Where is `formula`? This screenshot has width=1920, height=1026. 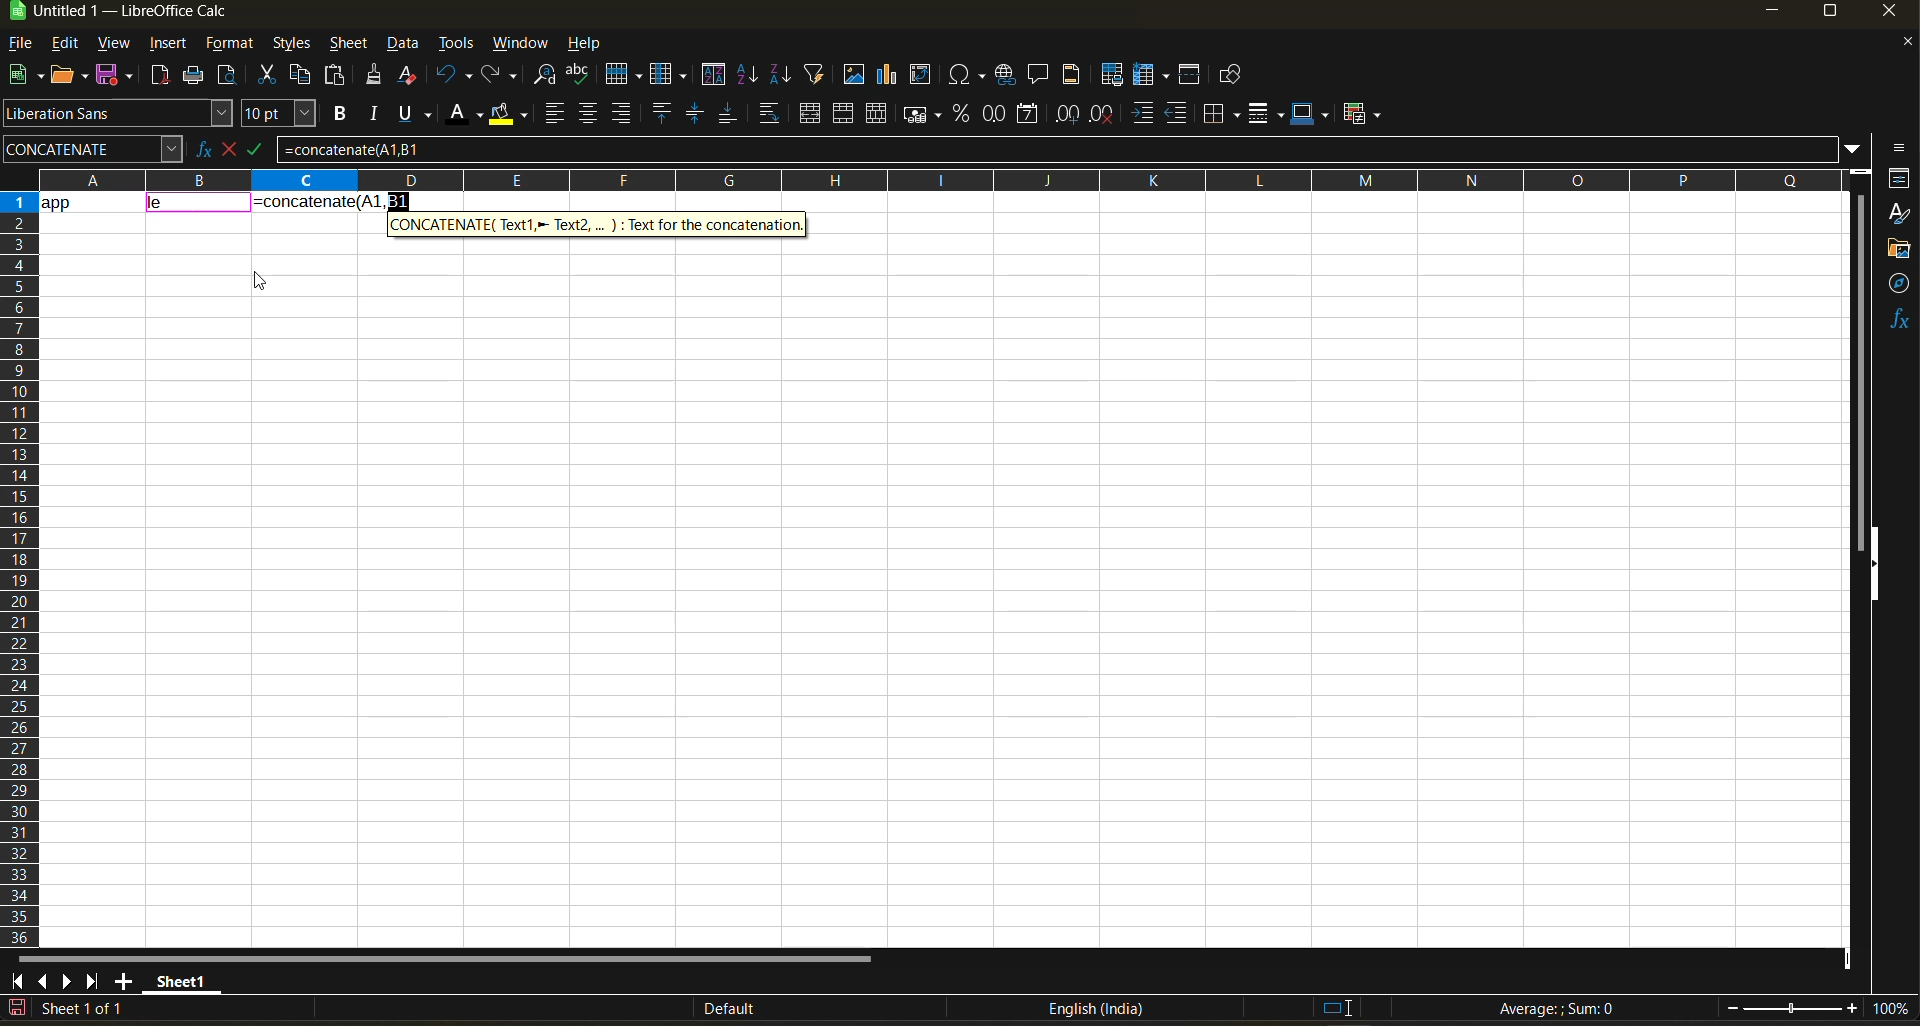
formula is located at coordinates (334, 200).